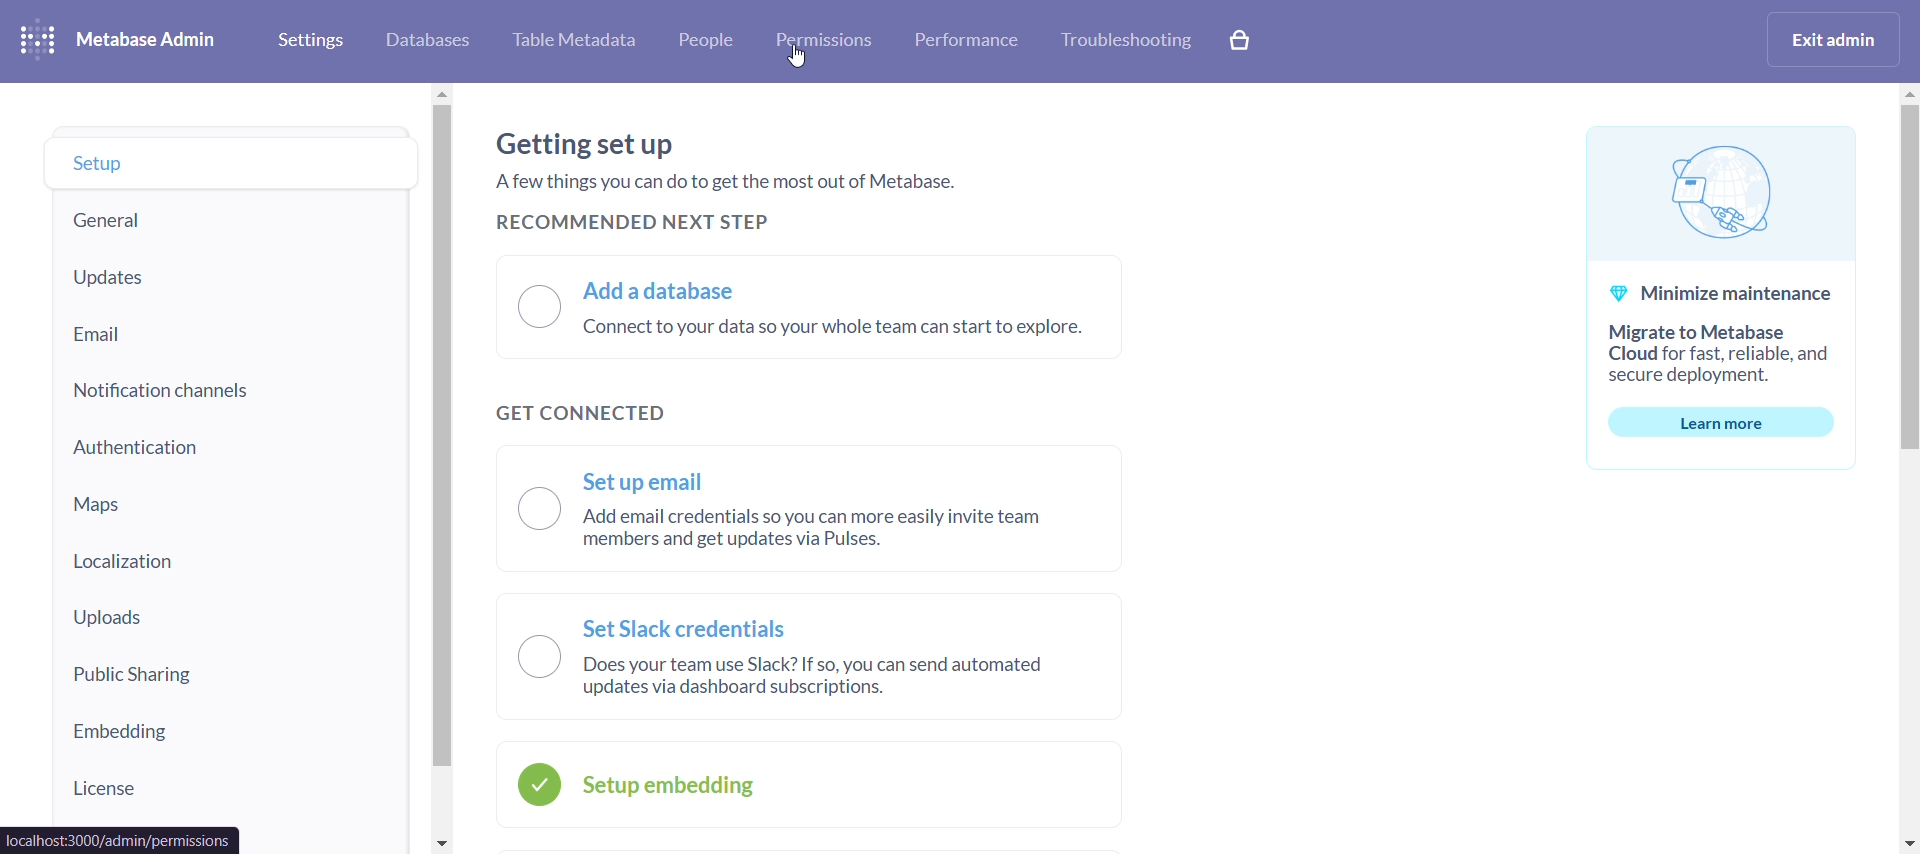 The image size is (1920, 854). What do you see at coordinates (1908, 468) in the screenshot?
I see `vertical scroll bar` at bounding box center [1908, 468].